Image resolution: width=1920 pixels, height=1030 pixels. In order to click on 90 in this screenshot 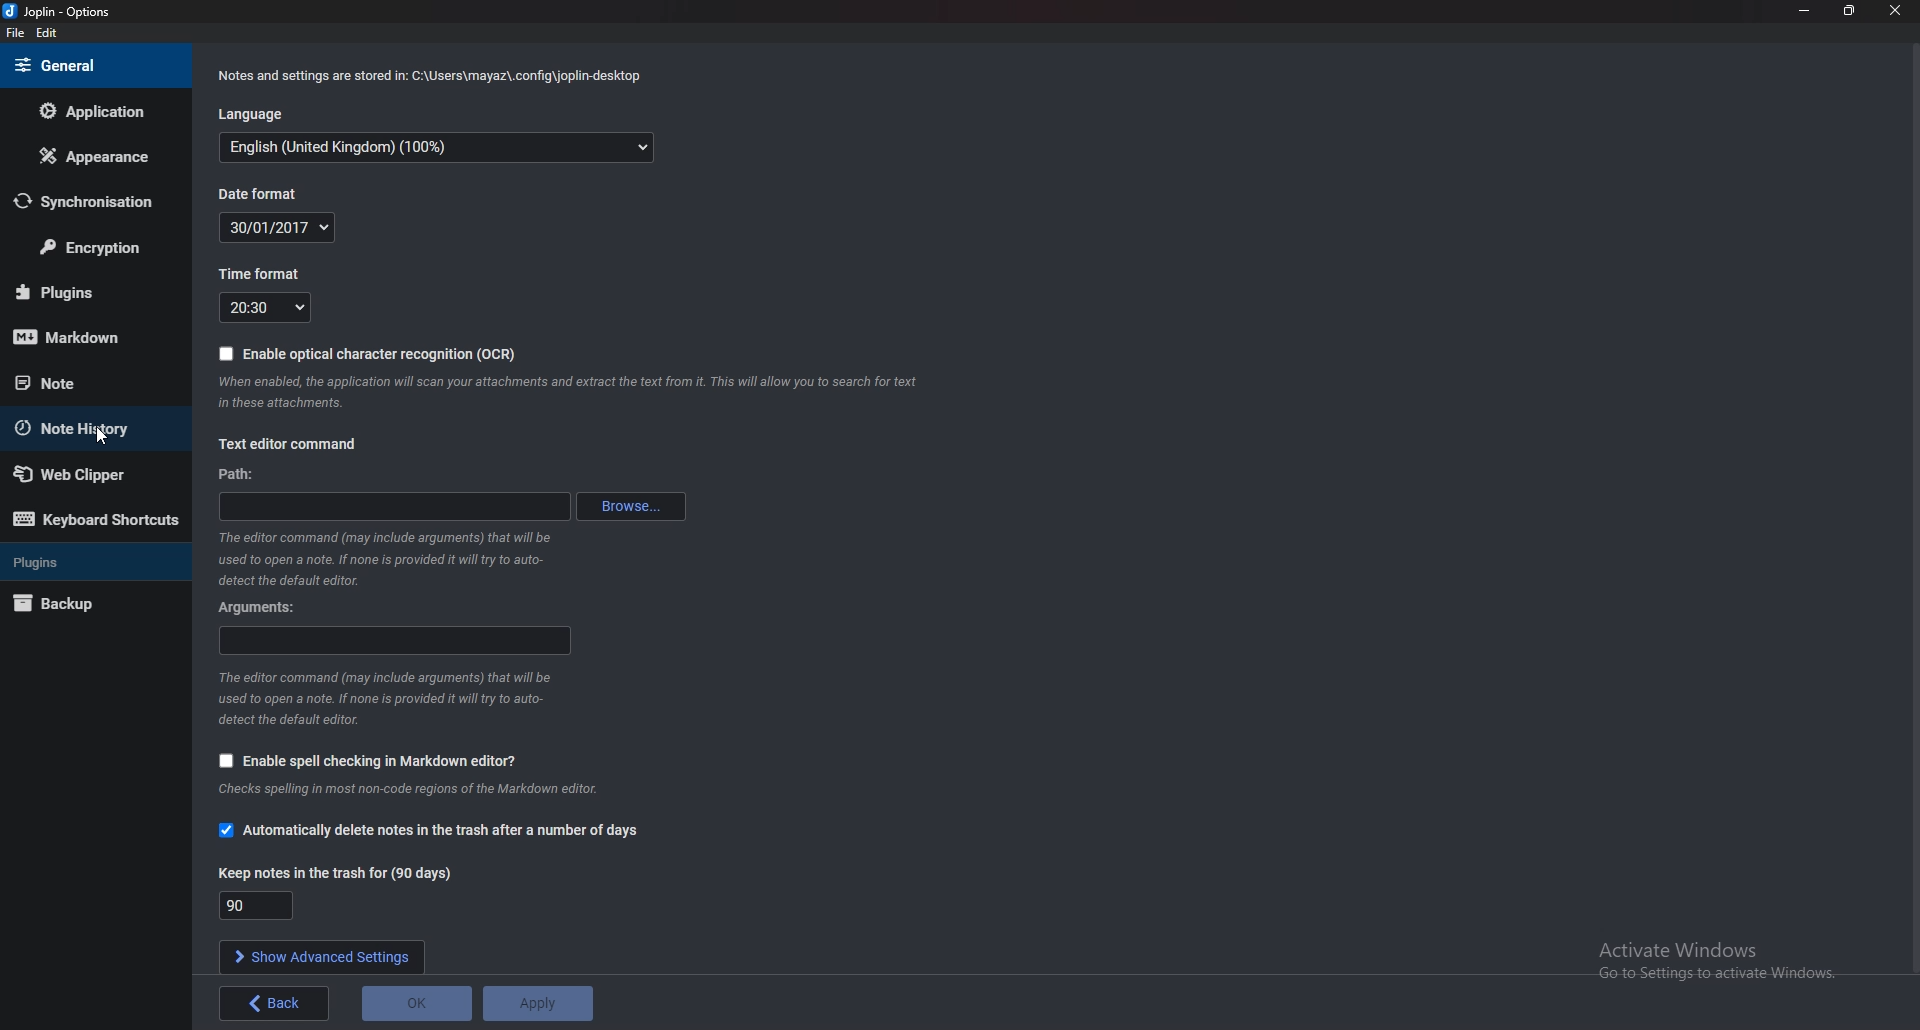, I will do `click(256, 905)`.